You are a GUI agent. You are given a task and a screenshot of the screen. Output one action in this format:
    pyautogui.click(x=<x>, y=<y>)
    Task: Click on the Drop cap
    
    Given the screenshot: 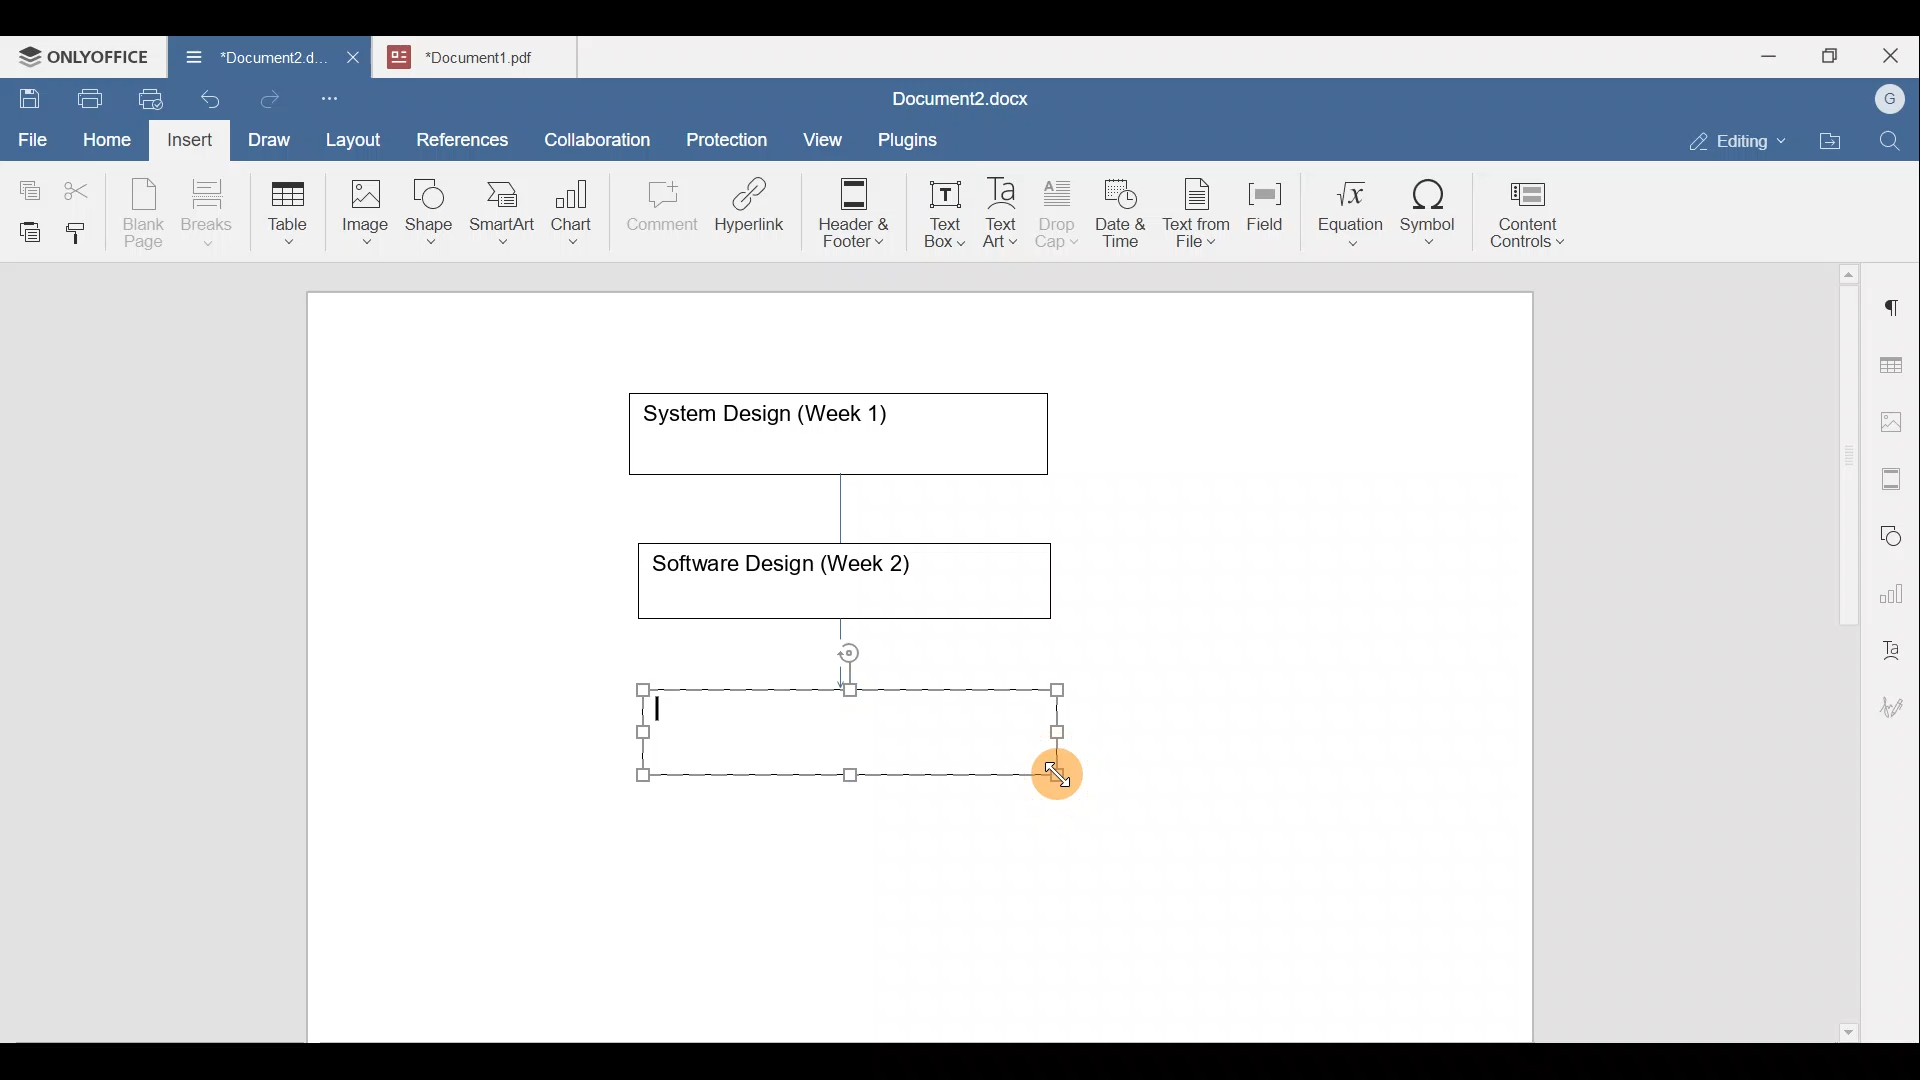 What is the action you would take?
    pyautogui.click(x=1061, y=211)
    